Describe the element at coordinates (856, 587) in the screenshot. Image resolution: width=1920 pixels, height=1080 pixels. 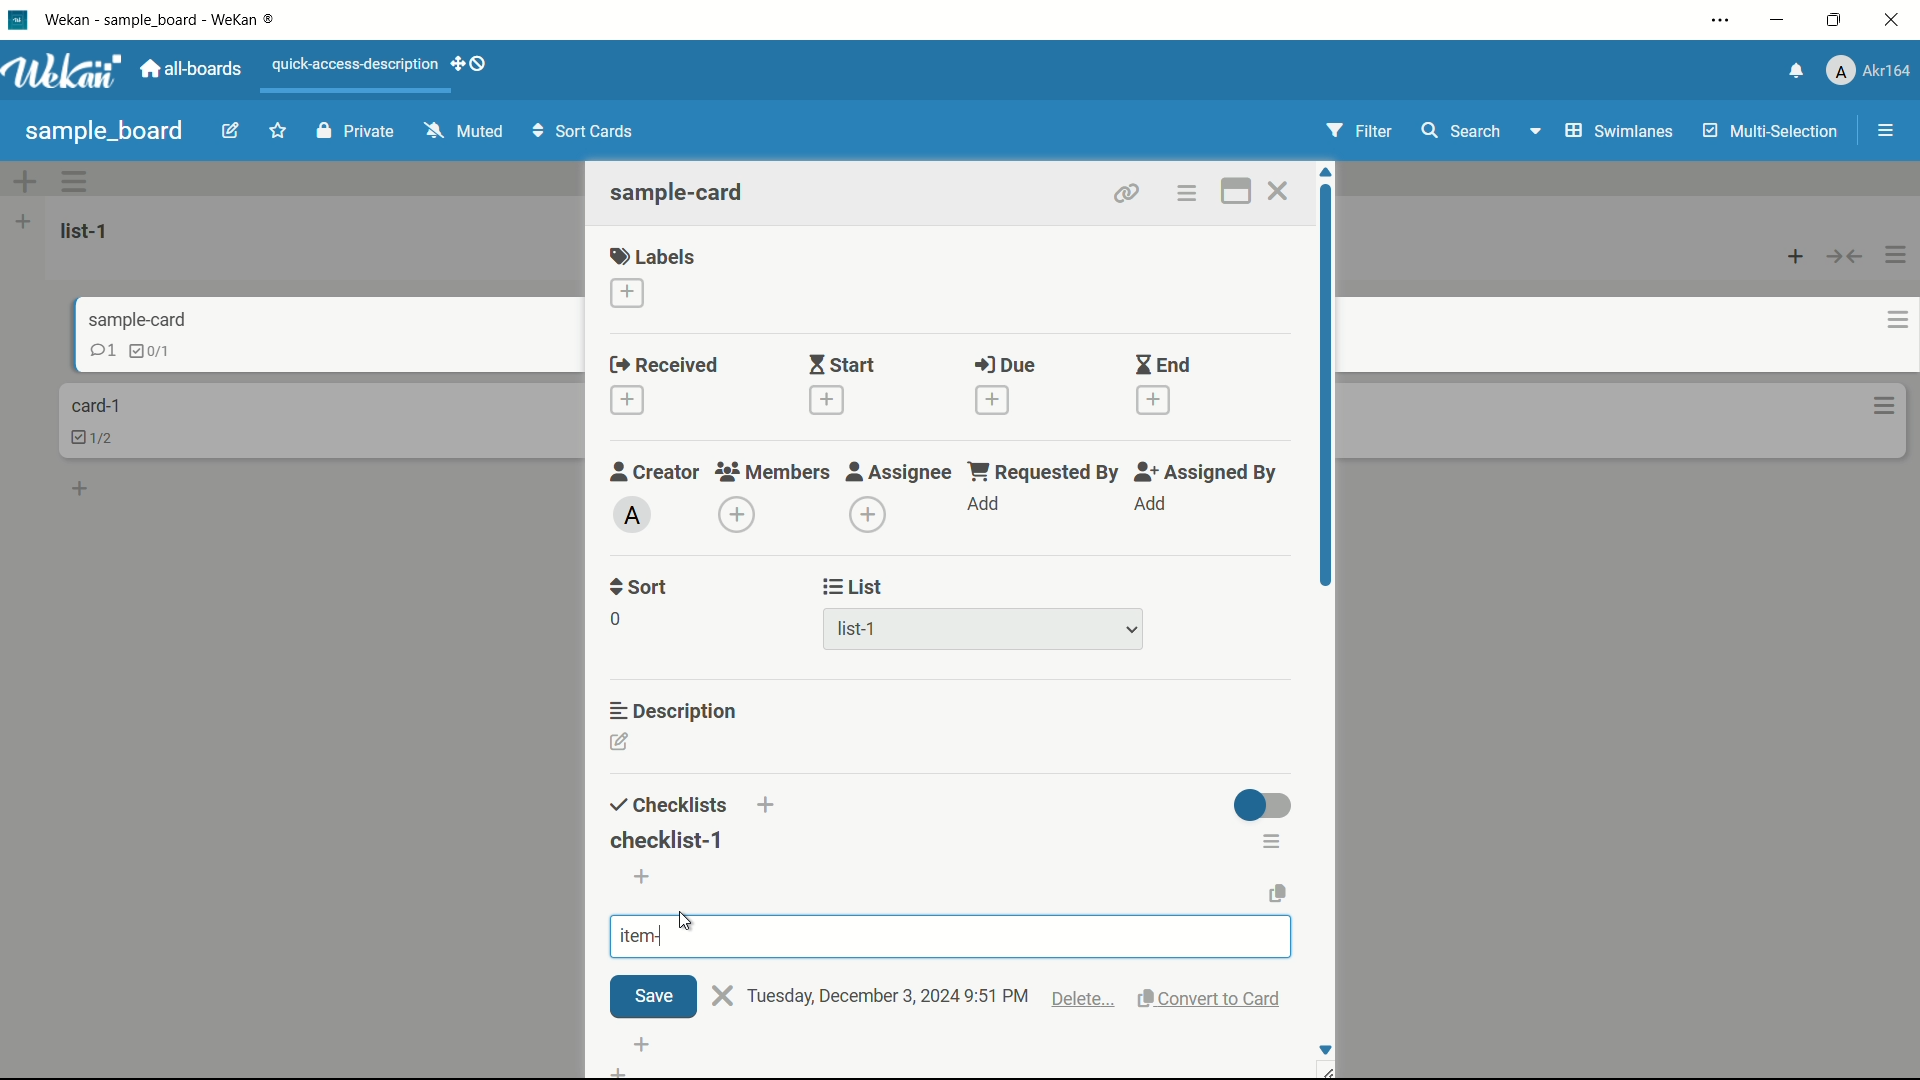
I see `list` at that location.